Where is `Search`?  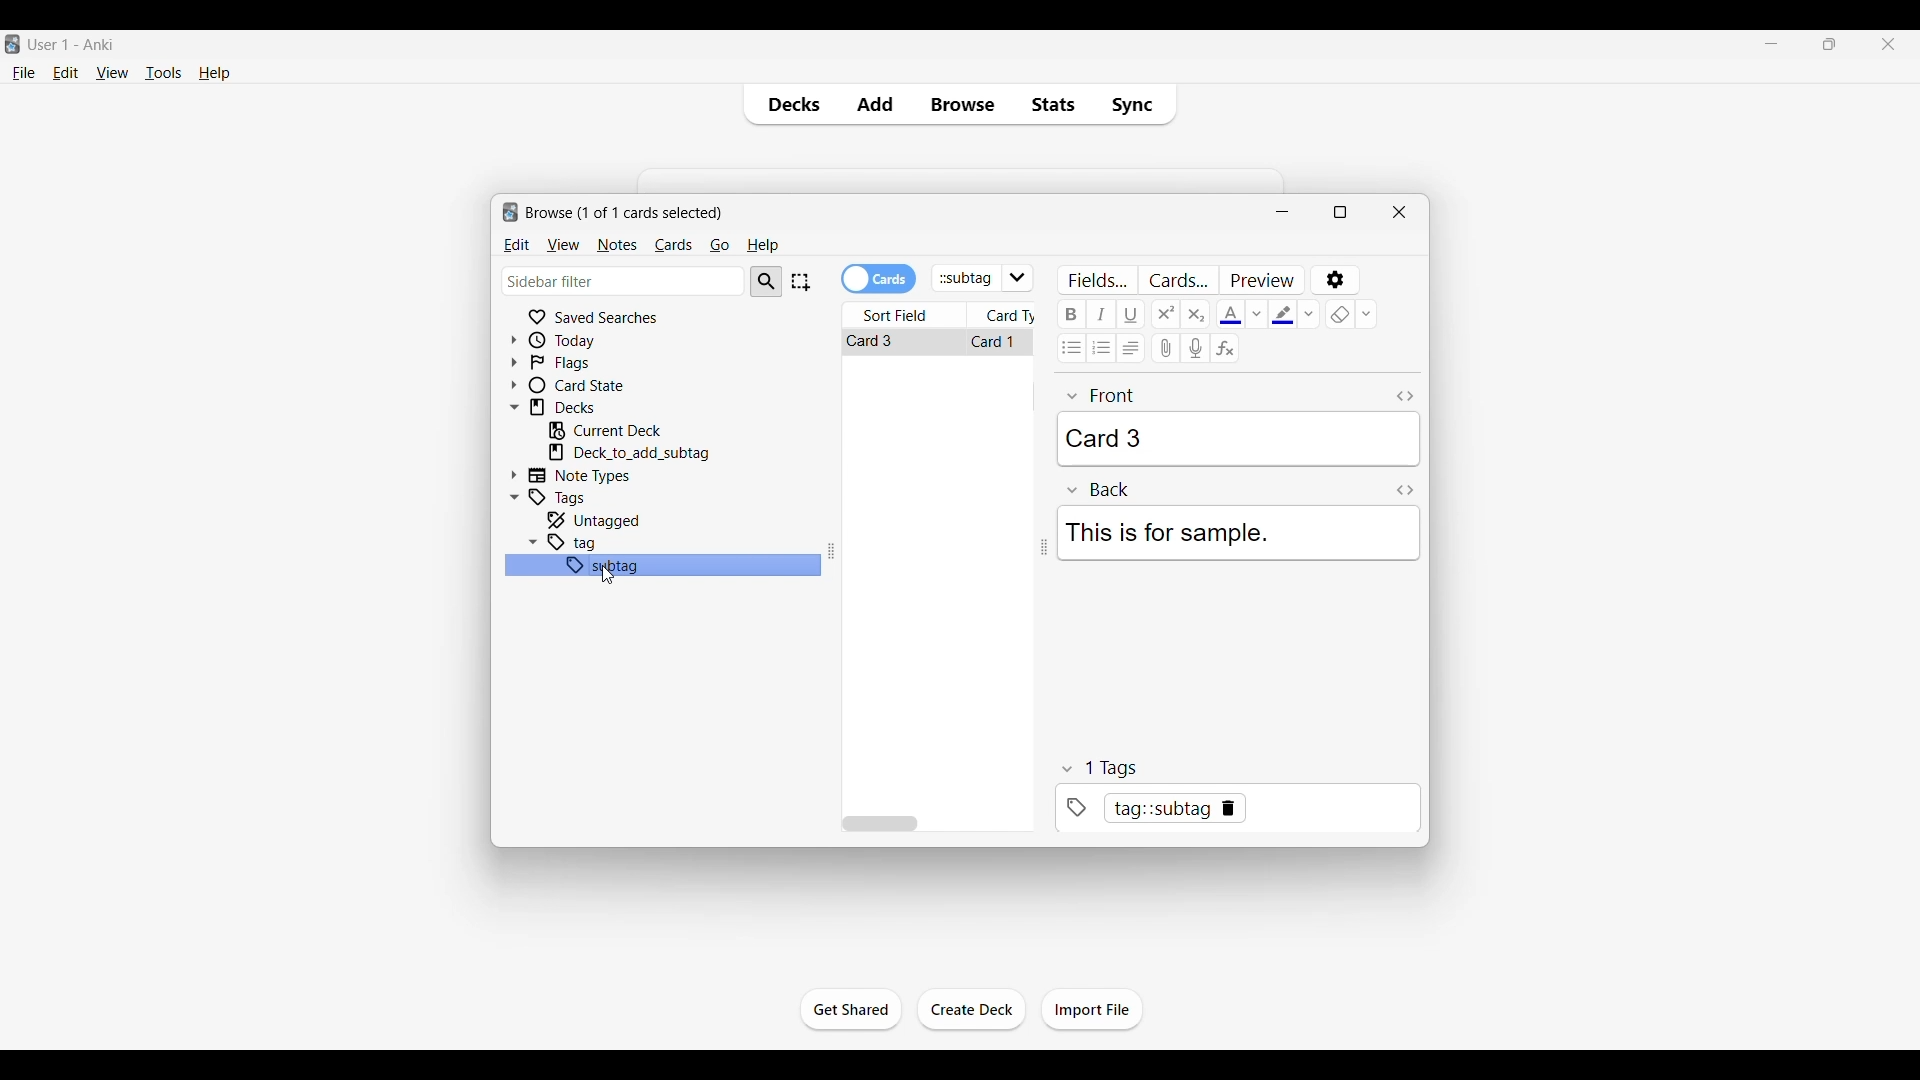
Search is located at coordinates (766, 282).